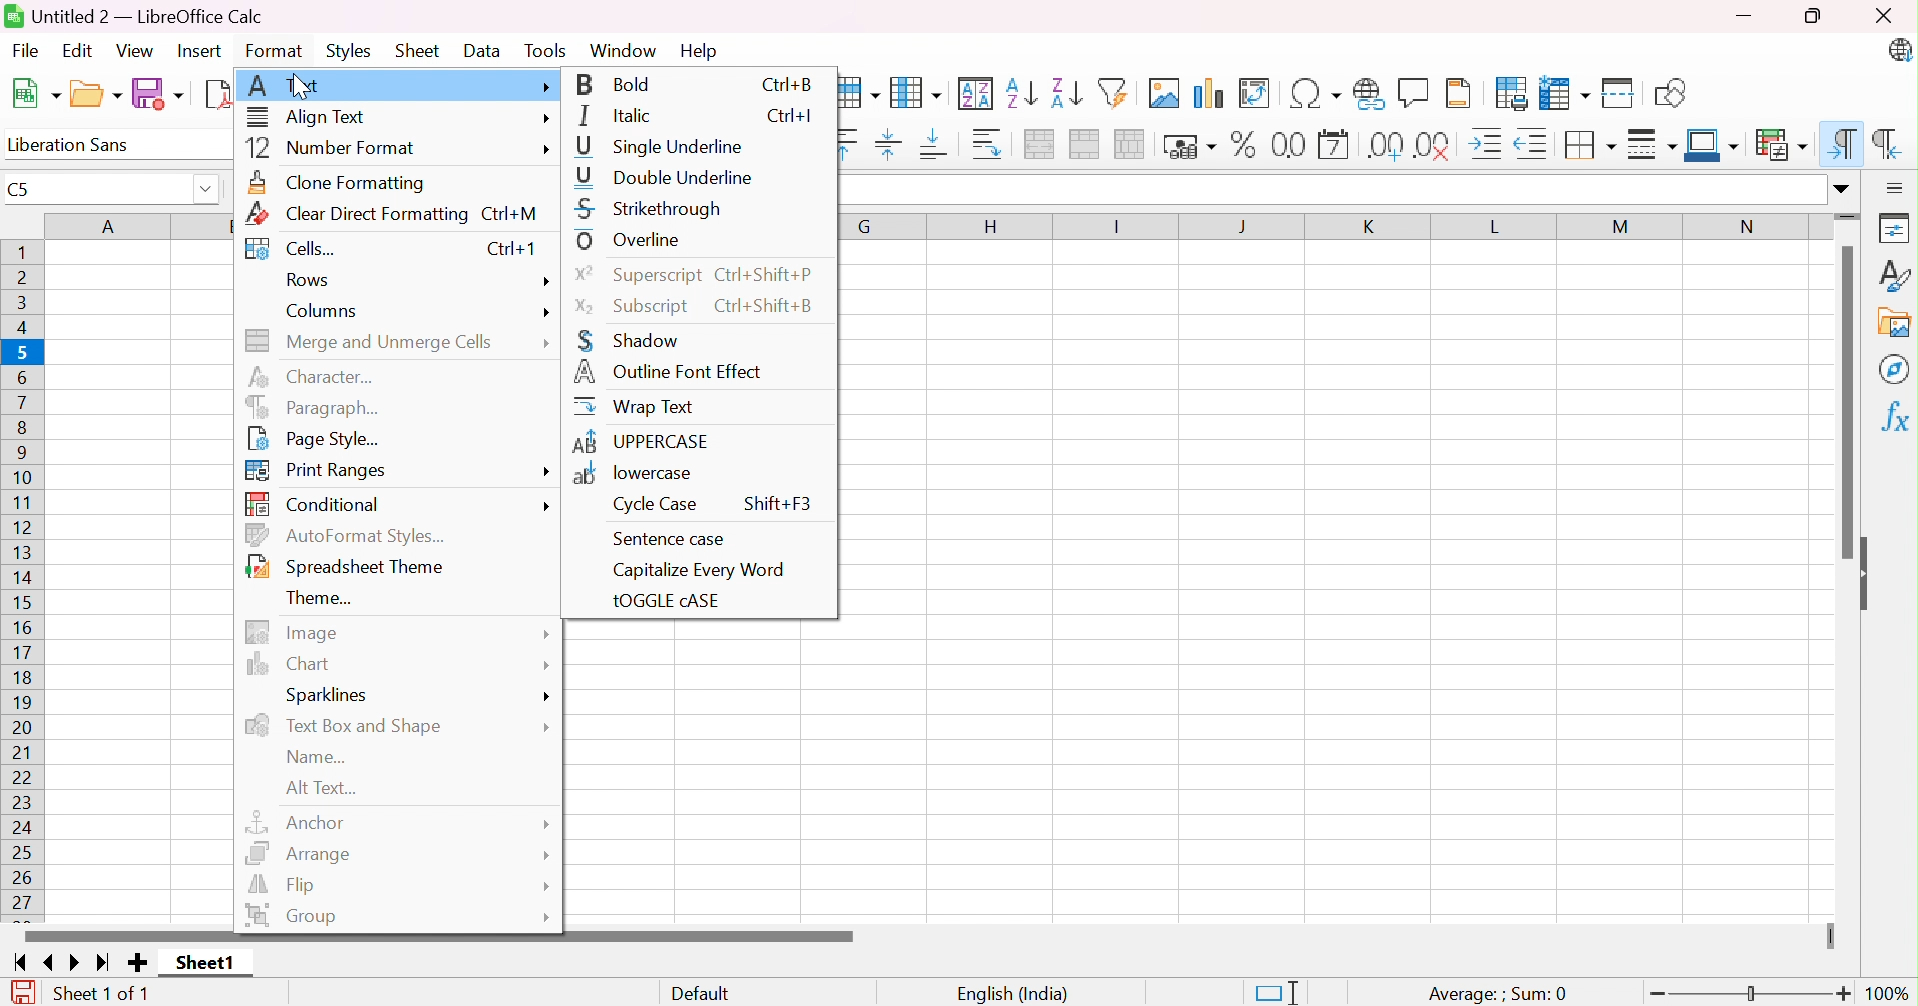 Image resolution: width=1918 pixels, height=1006 pixels. Describe the element at coordinates (515, 211) in the screenshot. I see `Ctrl+M` at that location.